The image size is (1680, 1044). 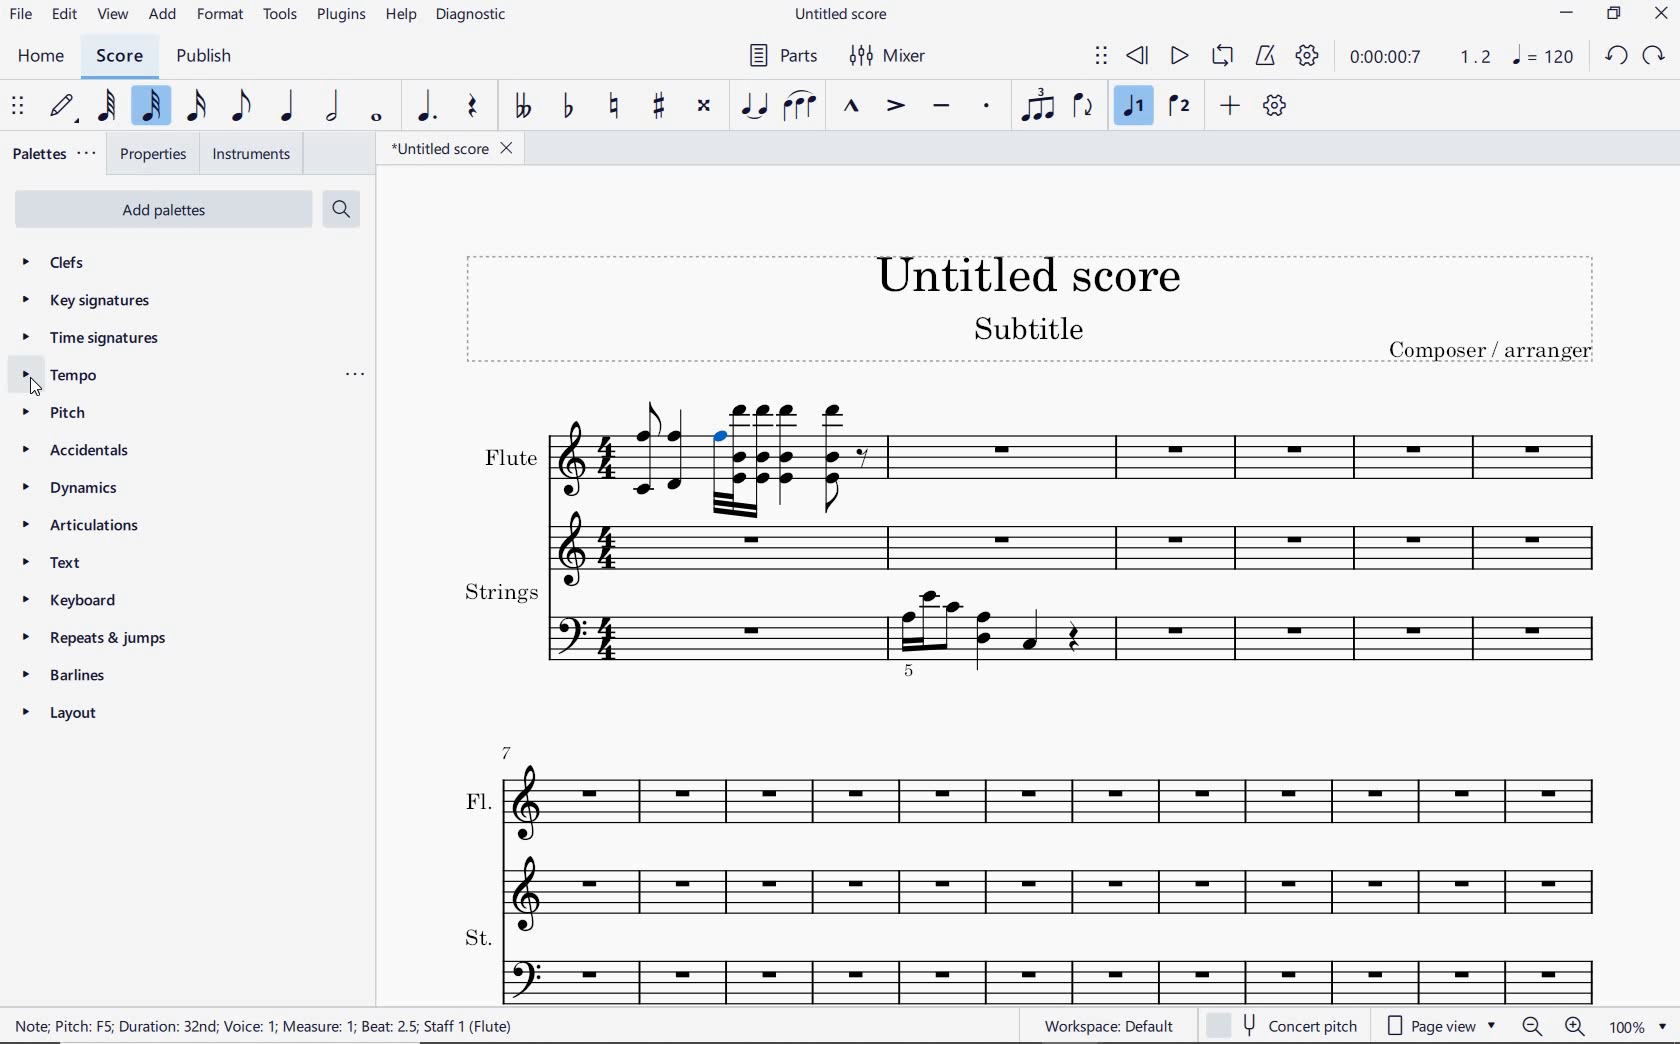 I want to click on SELECT TO MOVE, so click(x=20, y=107).